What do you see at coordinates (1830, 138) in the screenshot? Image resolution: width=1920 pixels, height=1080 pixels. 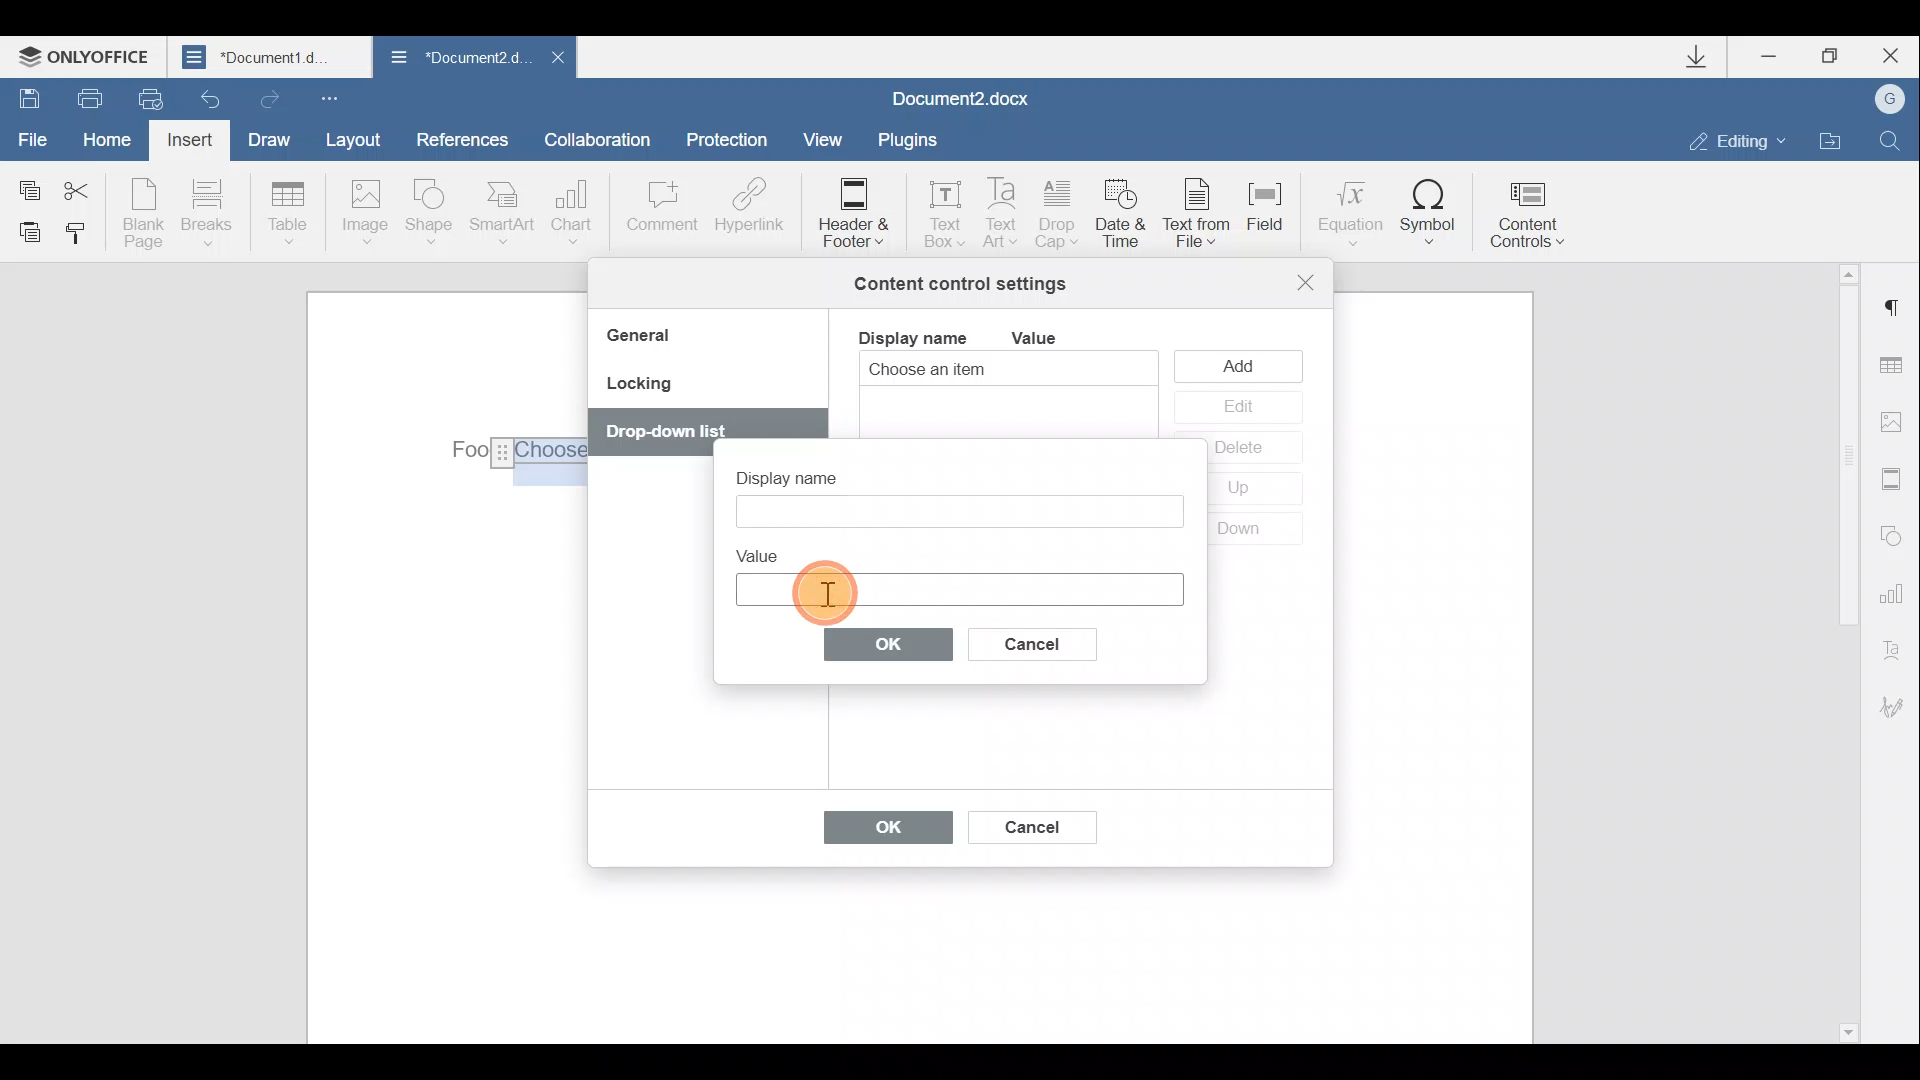 I see `Open file location` at bounding box center [1830, 138].